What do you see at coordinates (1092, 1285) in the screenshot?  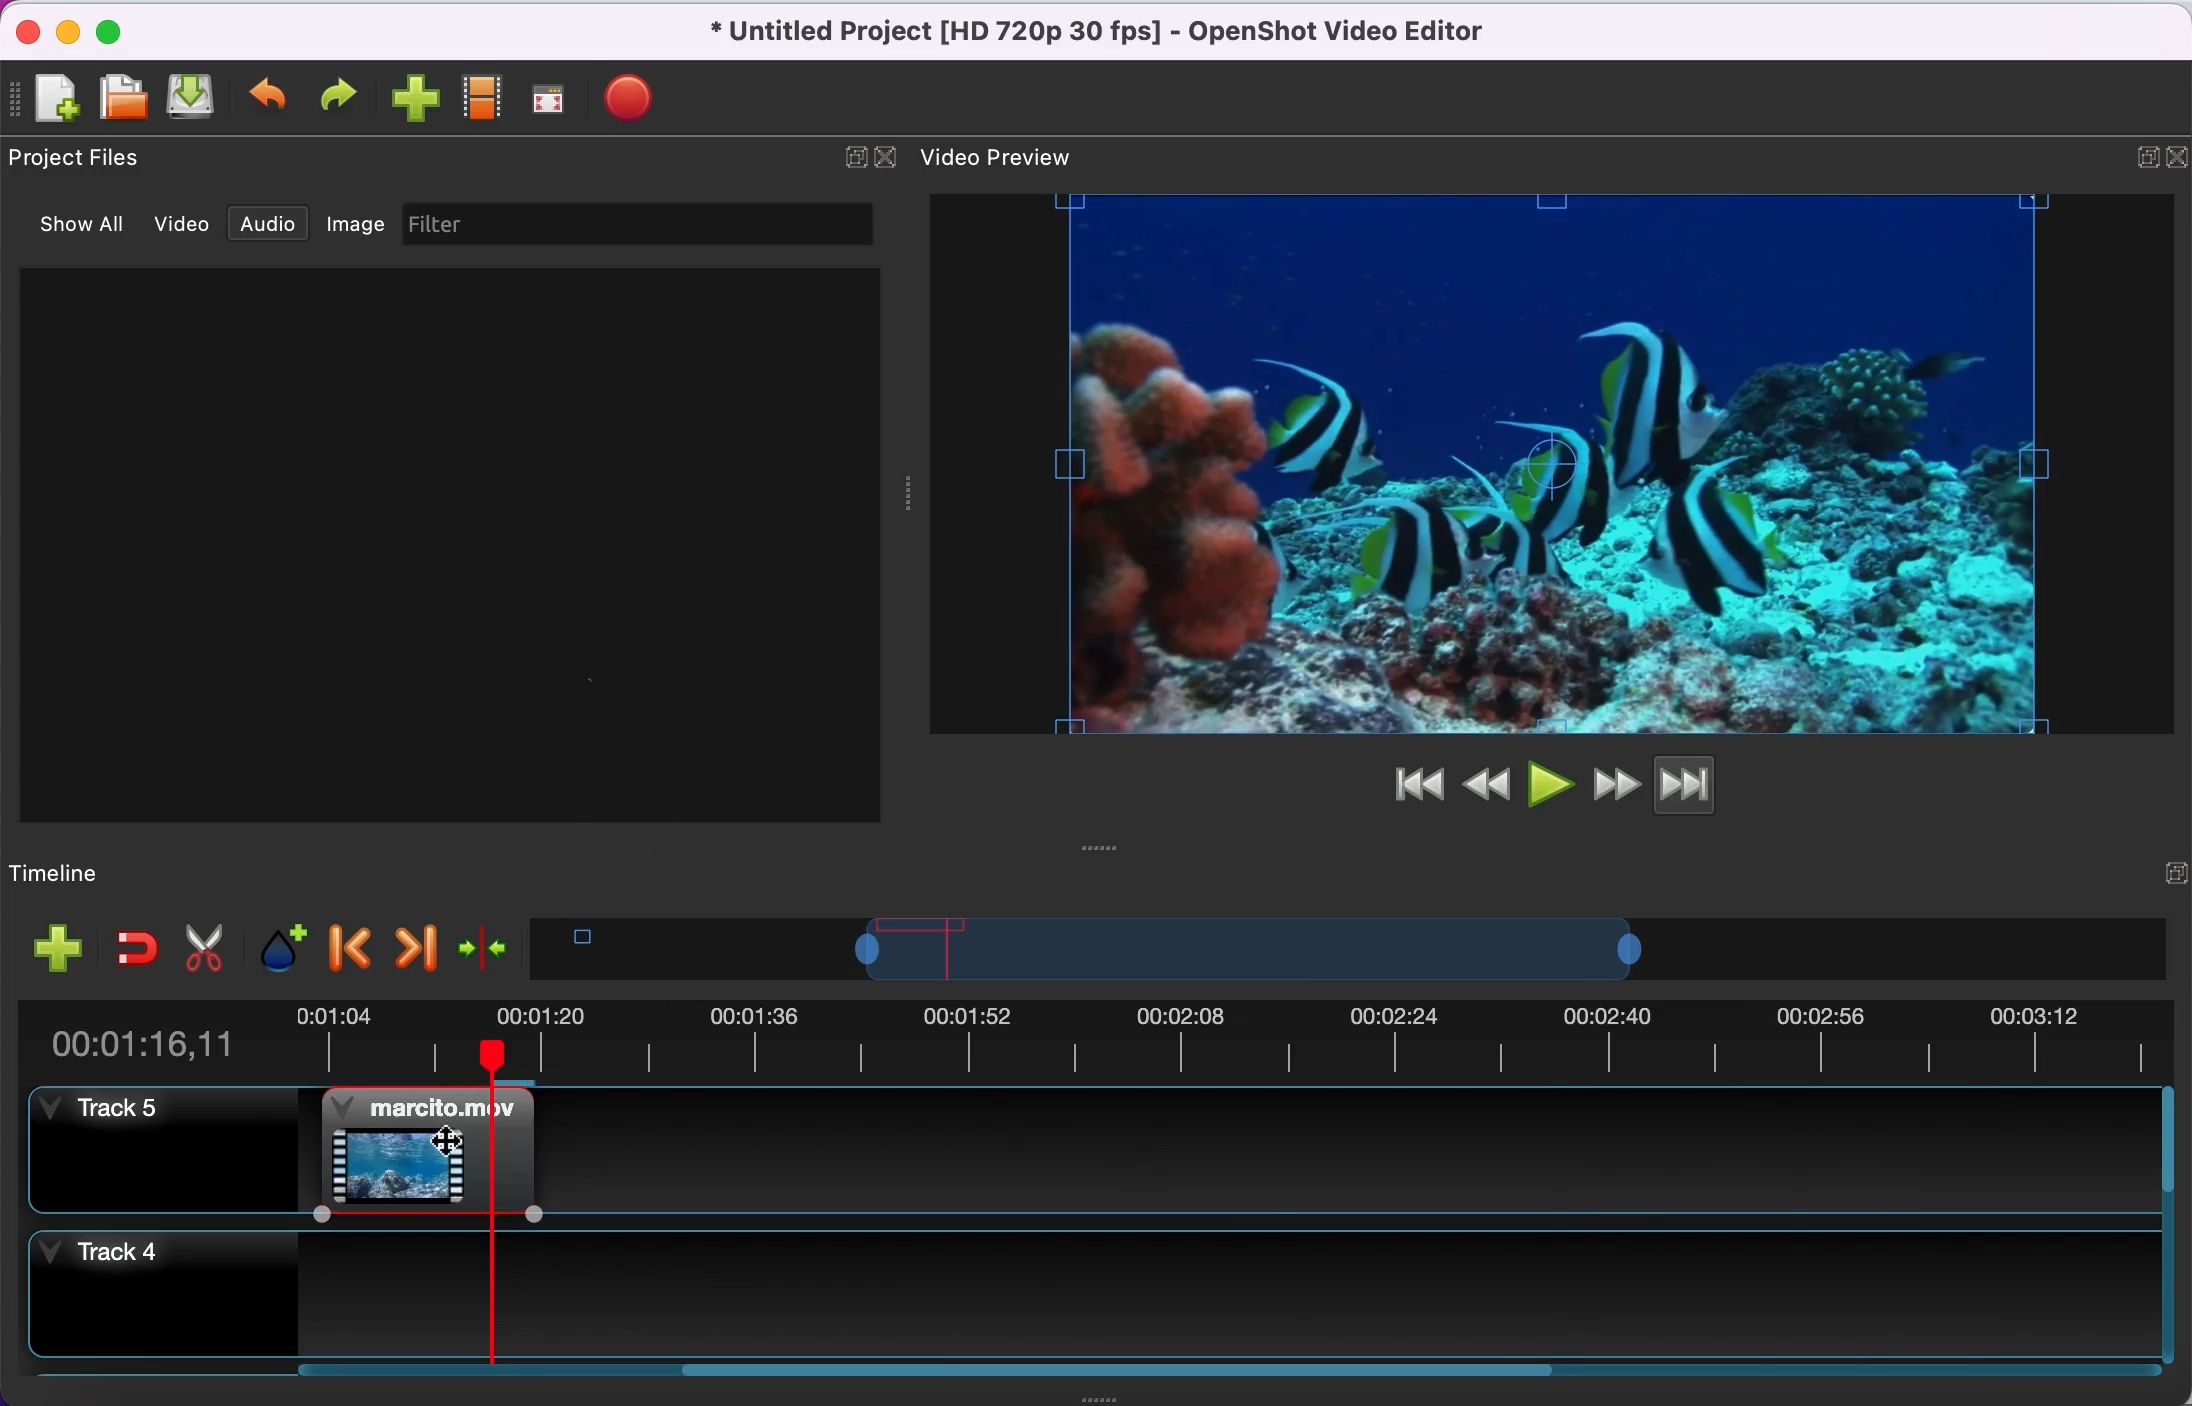 I see `track 4` at bounding box center [1092, 1285].